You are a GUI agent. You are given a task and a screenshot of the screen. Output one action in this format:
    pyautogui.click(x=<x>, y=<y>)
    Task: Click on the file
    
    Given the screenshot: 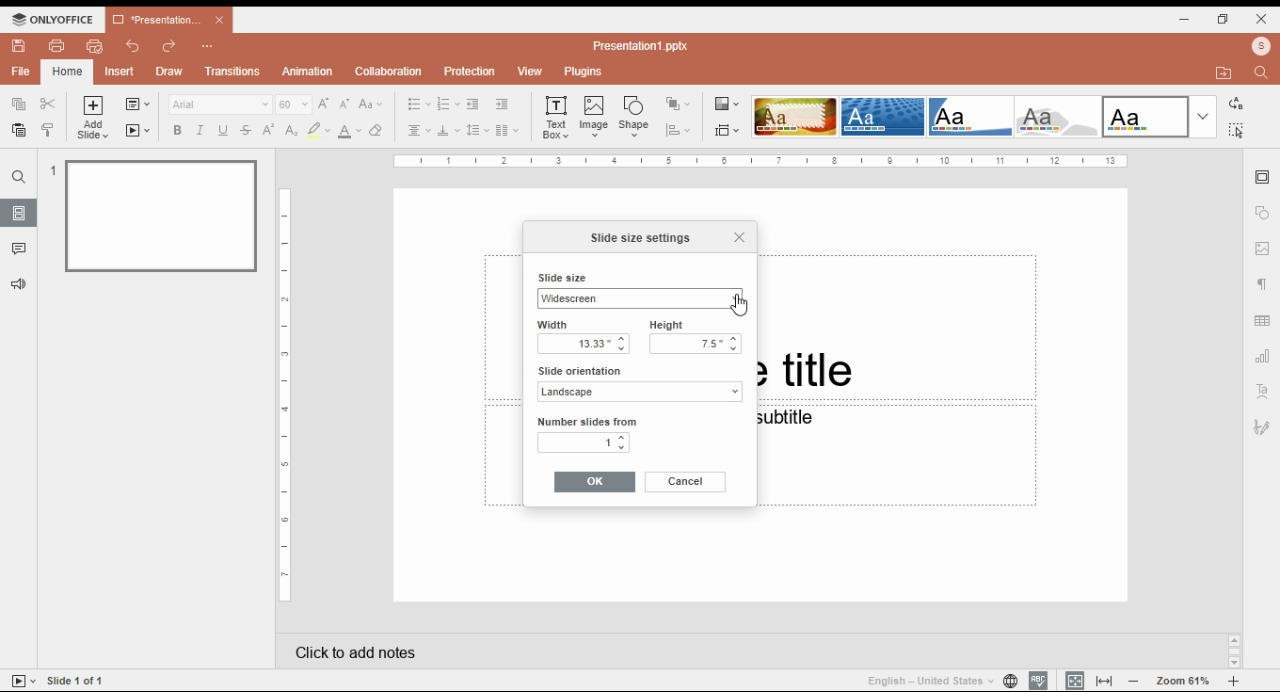 What is the action you would take?
    pyautogui.click(x=21, y=71)
    